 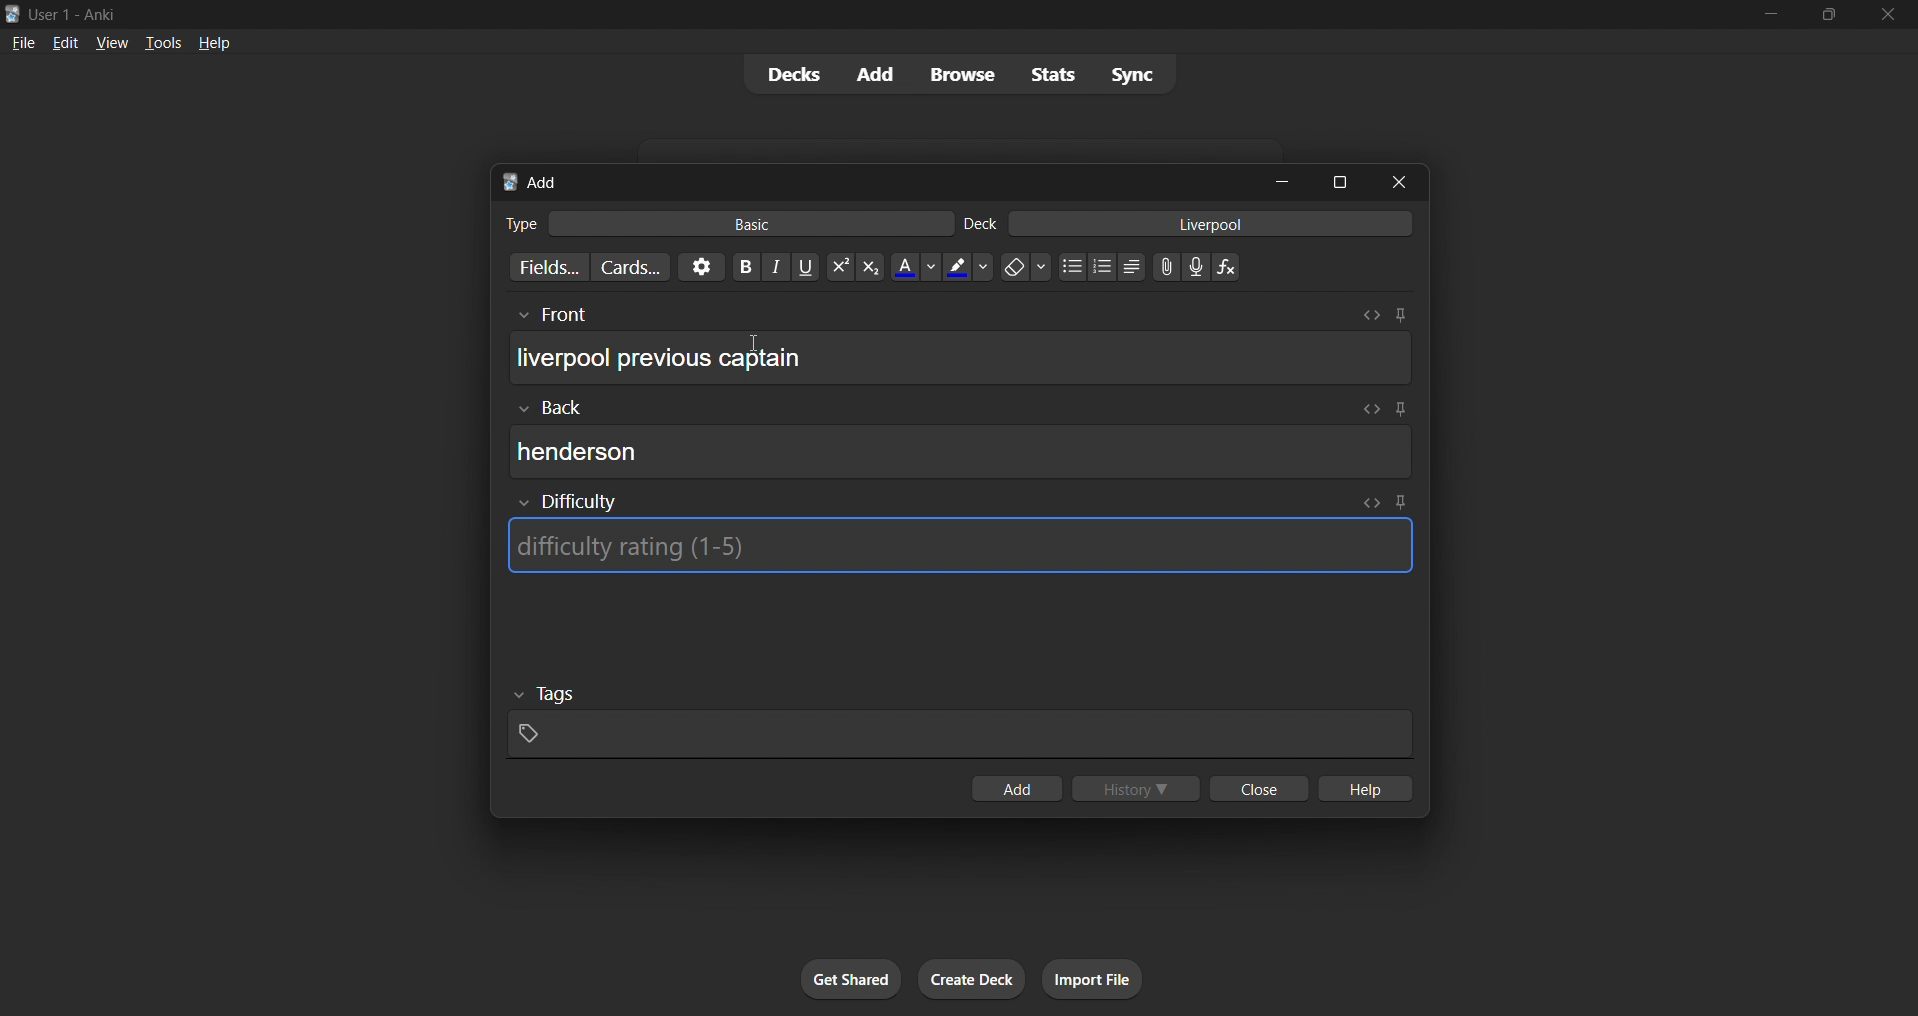 What do you see at coordinates (539, 269) in the screenshot?
I see `customize fields` at bounding box center [539, 269].